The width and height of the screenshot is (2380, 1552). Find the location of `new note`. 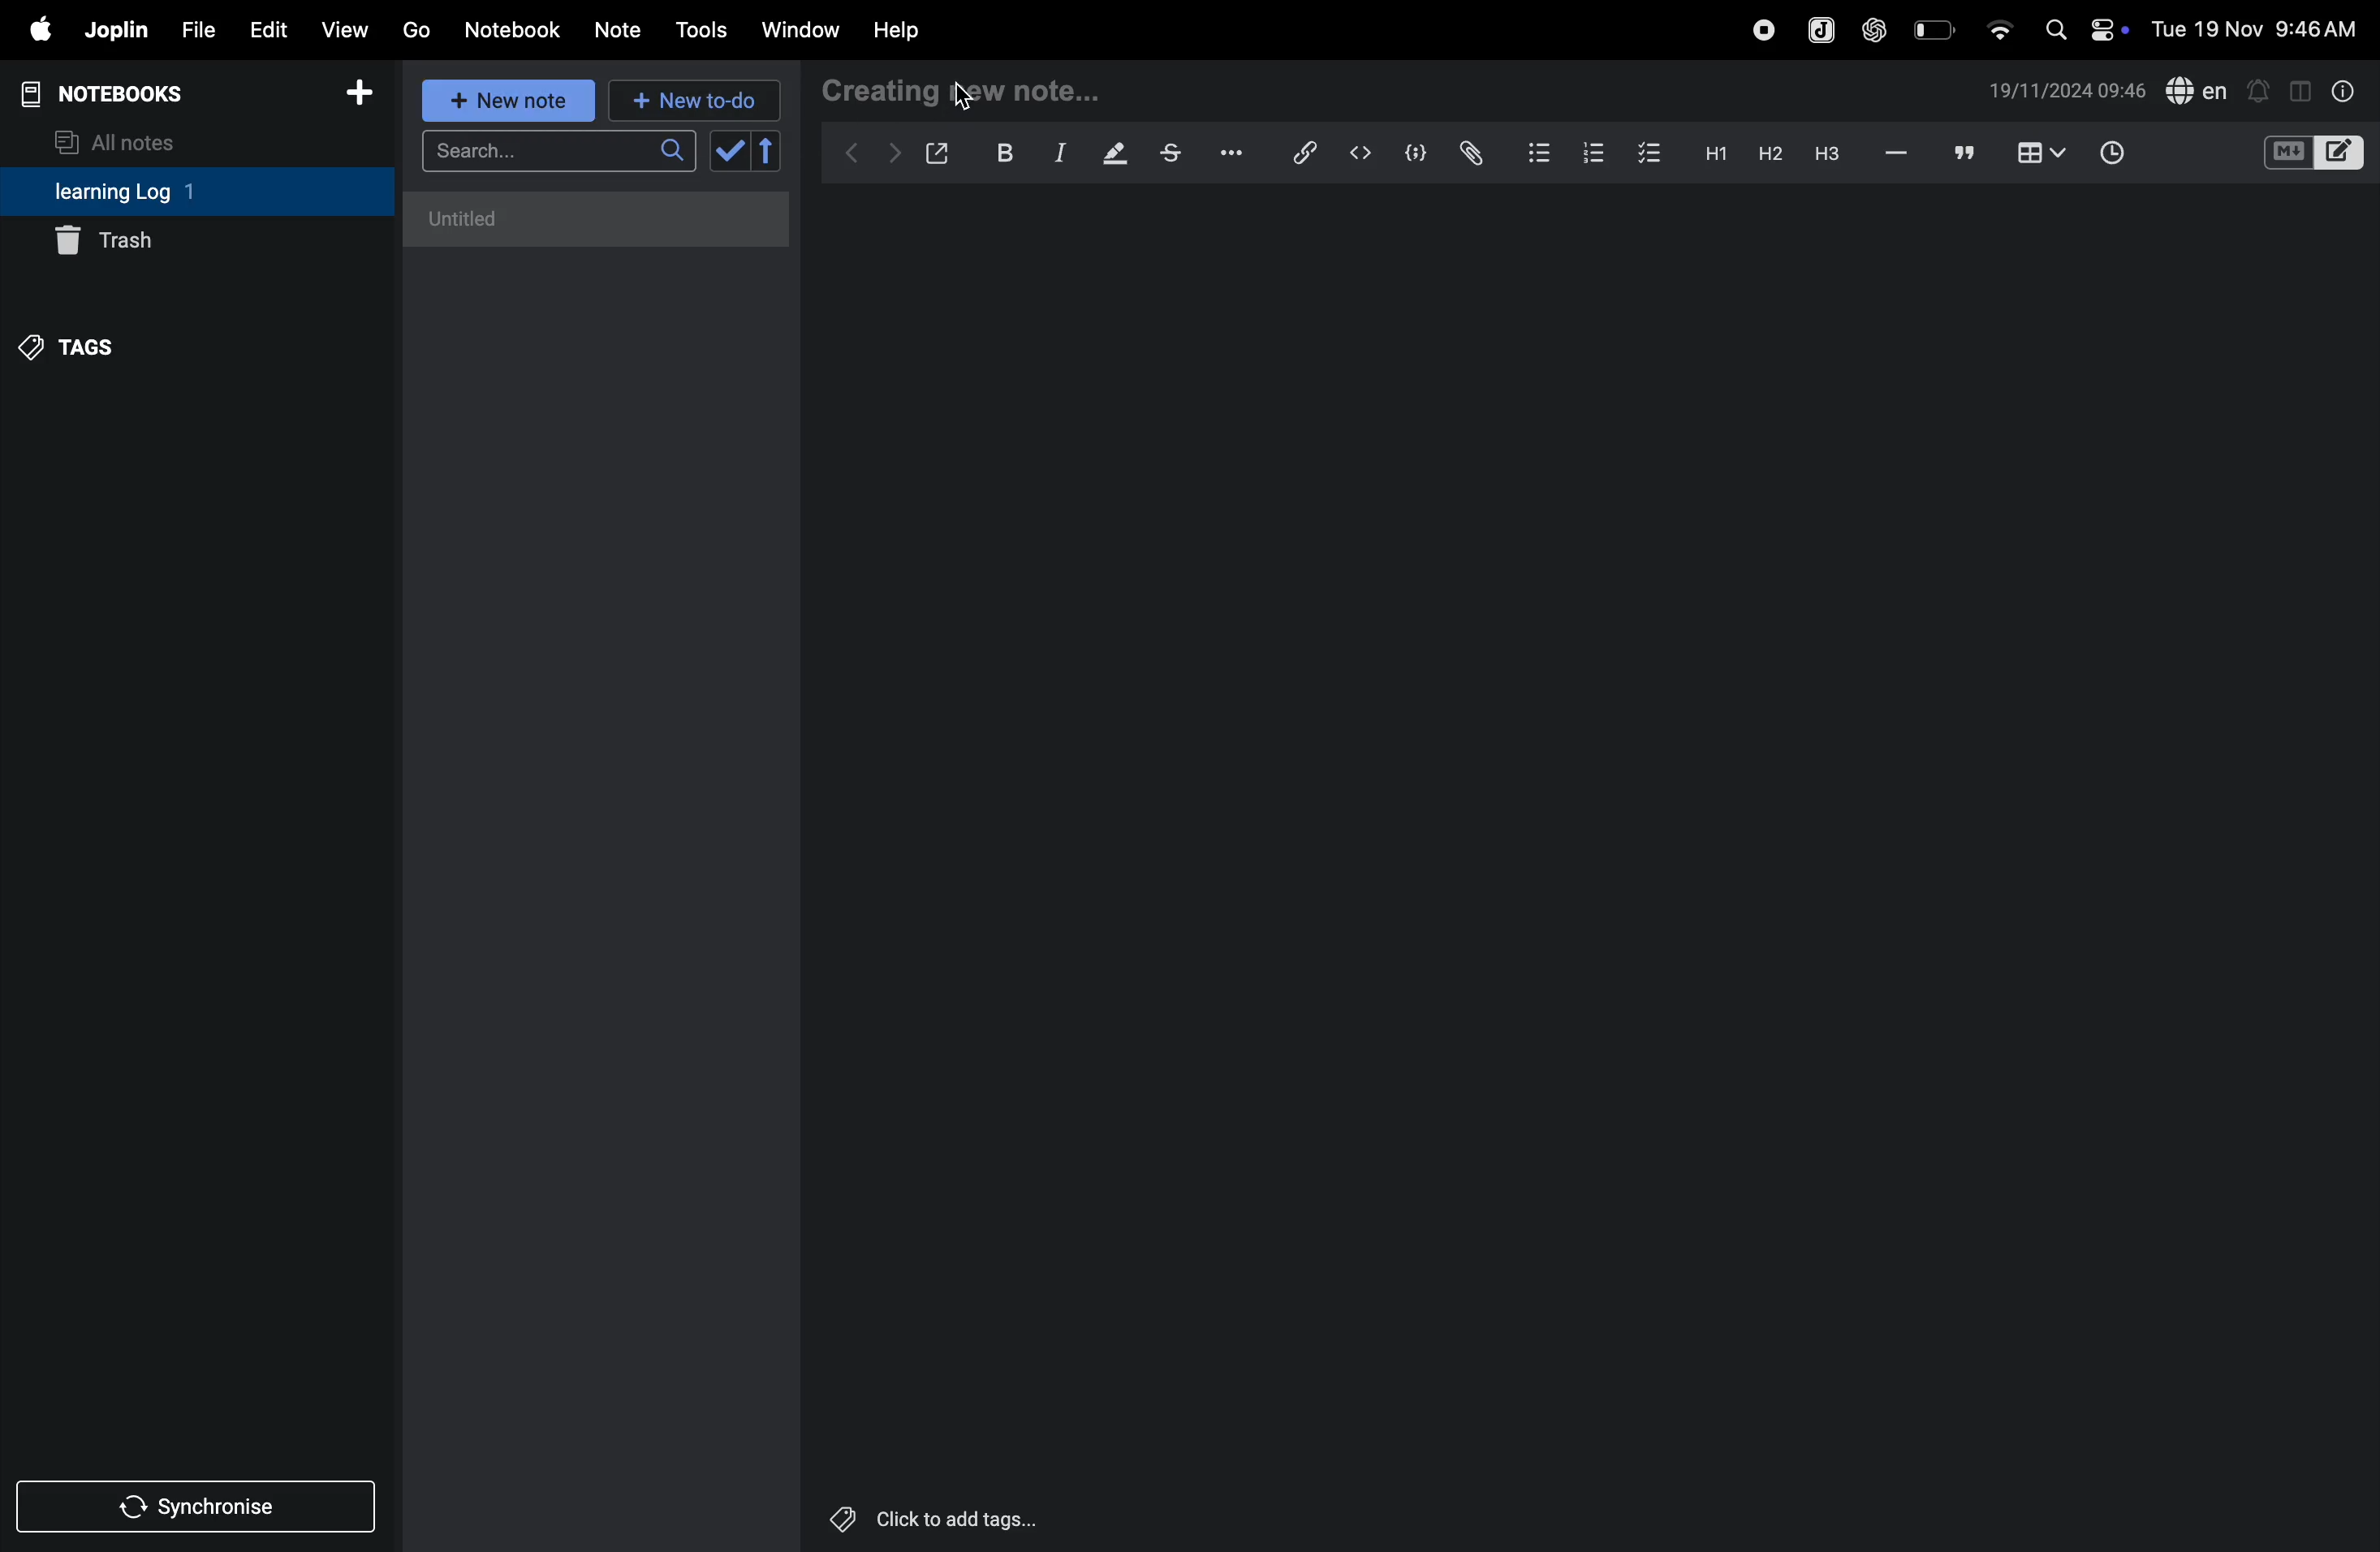

new note is located at coordinates (503, 100).